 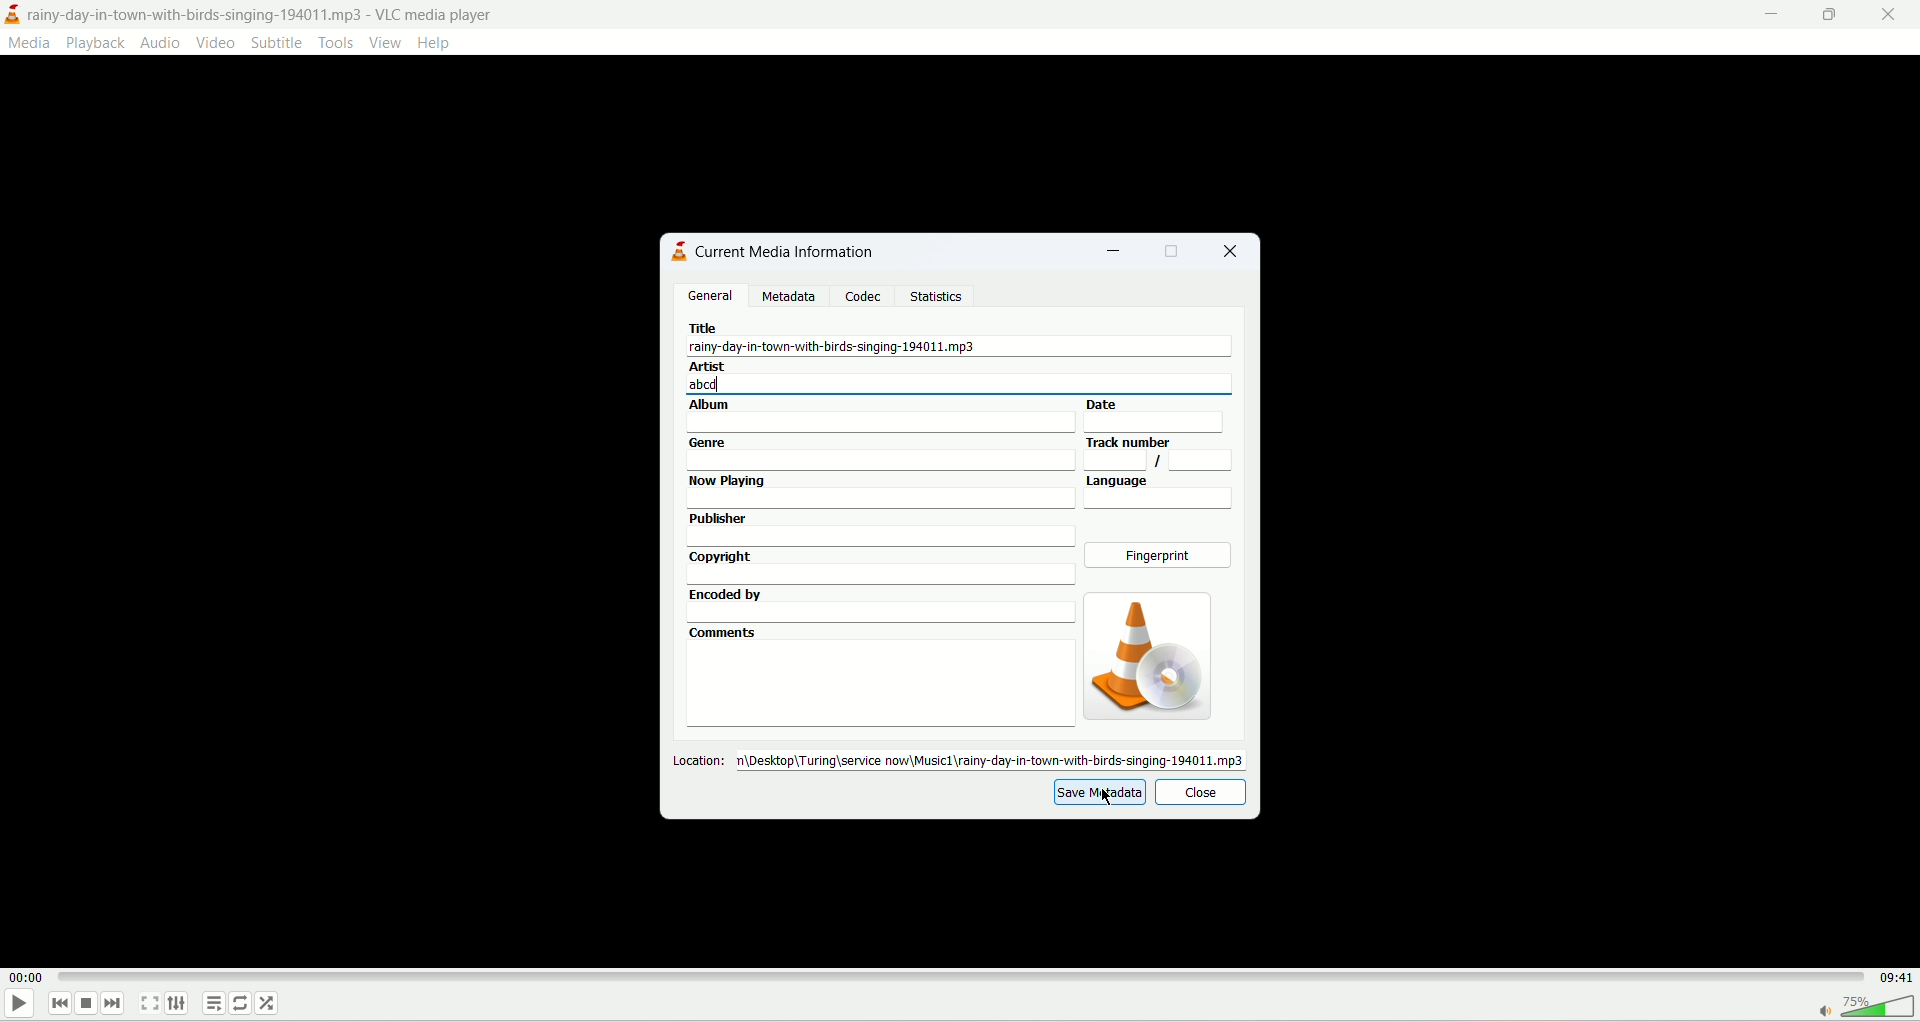 What do you see at coordinates (963, 976) in the screenshot?
I see `progress bar` at bounding box center [963, 976].